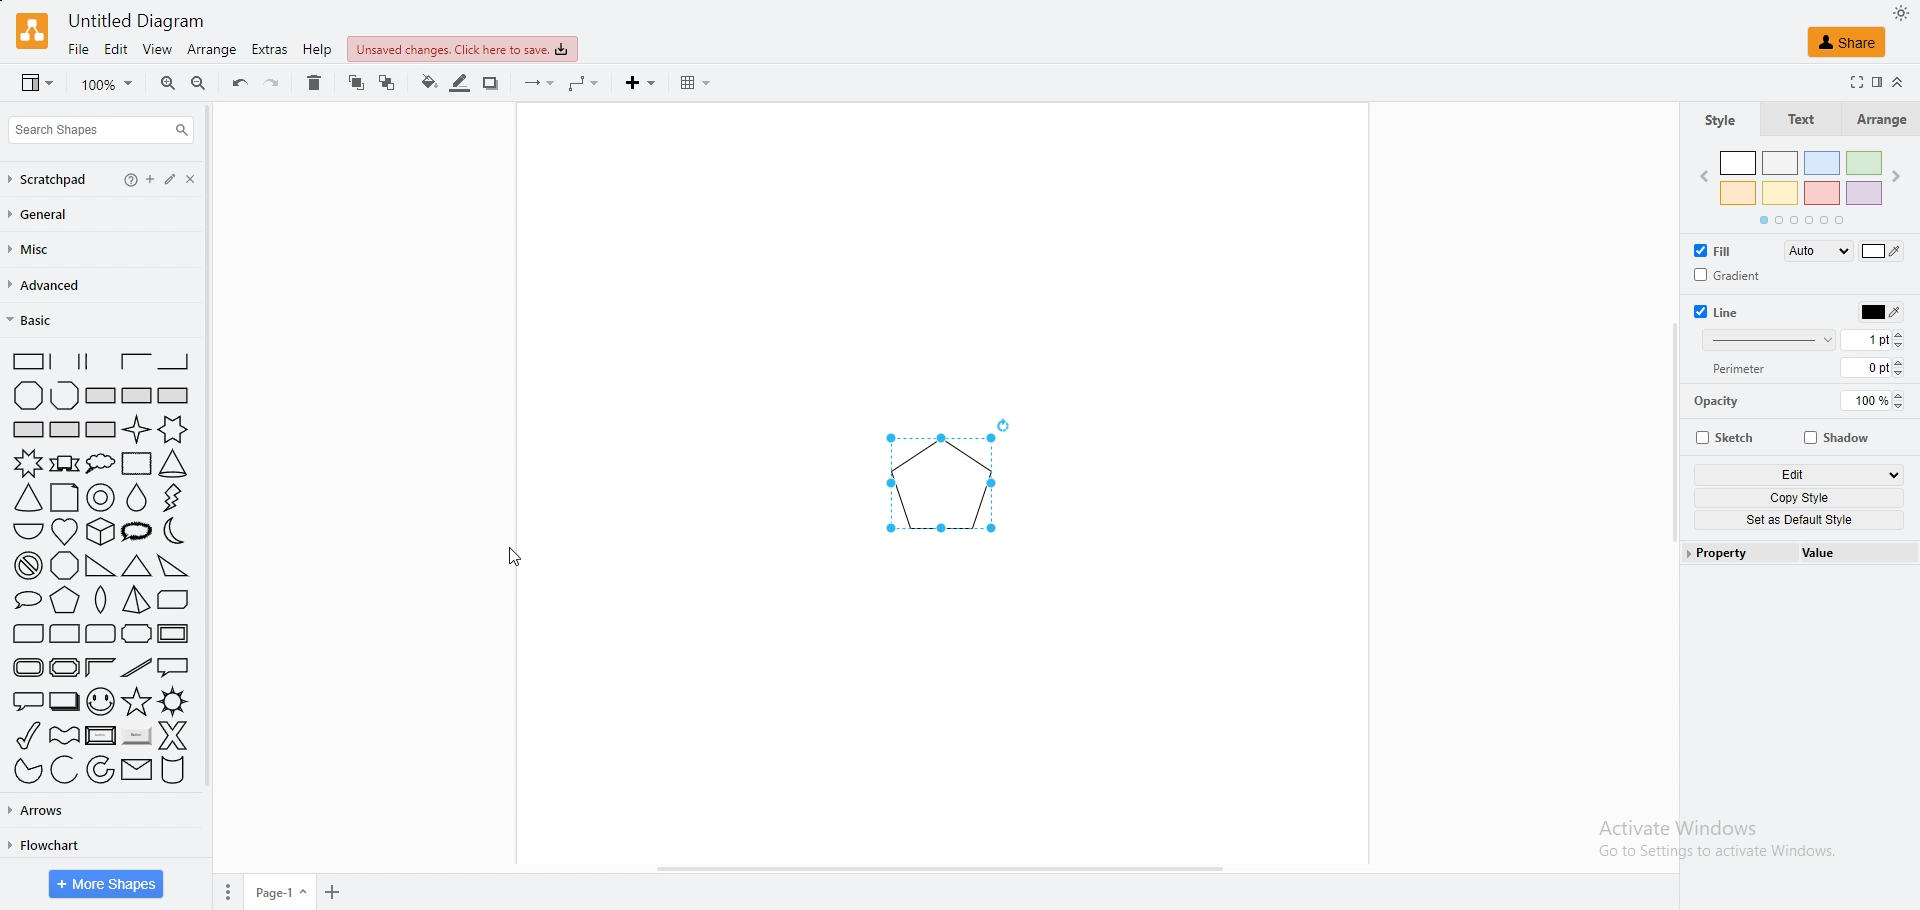  What do you see at coordinates (118, 50) in the screenshot?
I see `edit` at bounding box center [118, 50].